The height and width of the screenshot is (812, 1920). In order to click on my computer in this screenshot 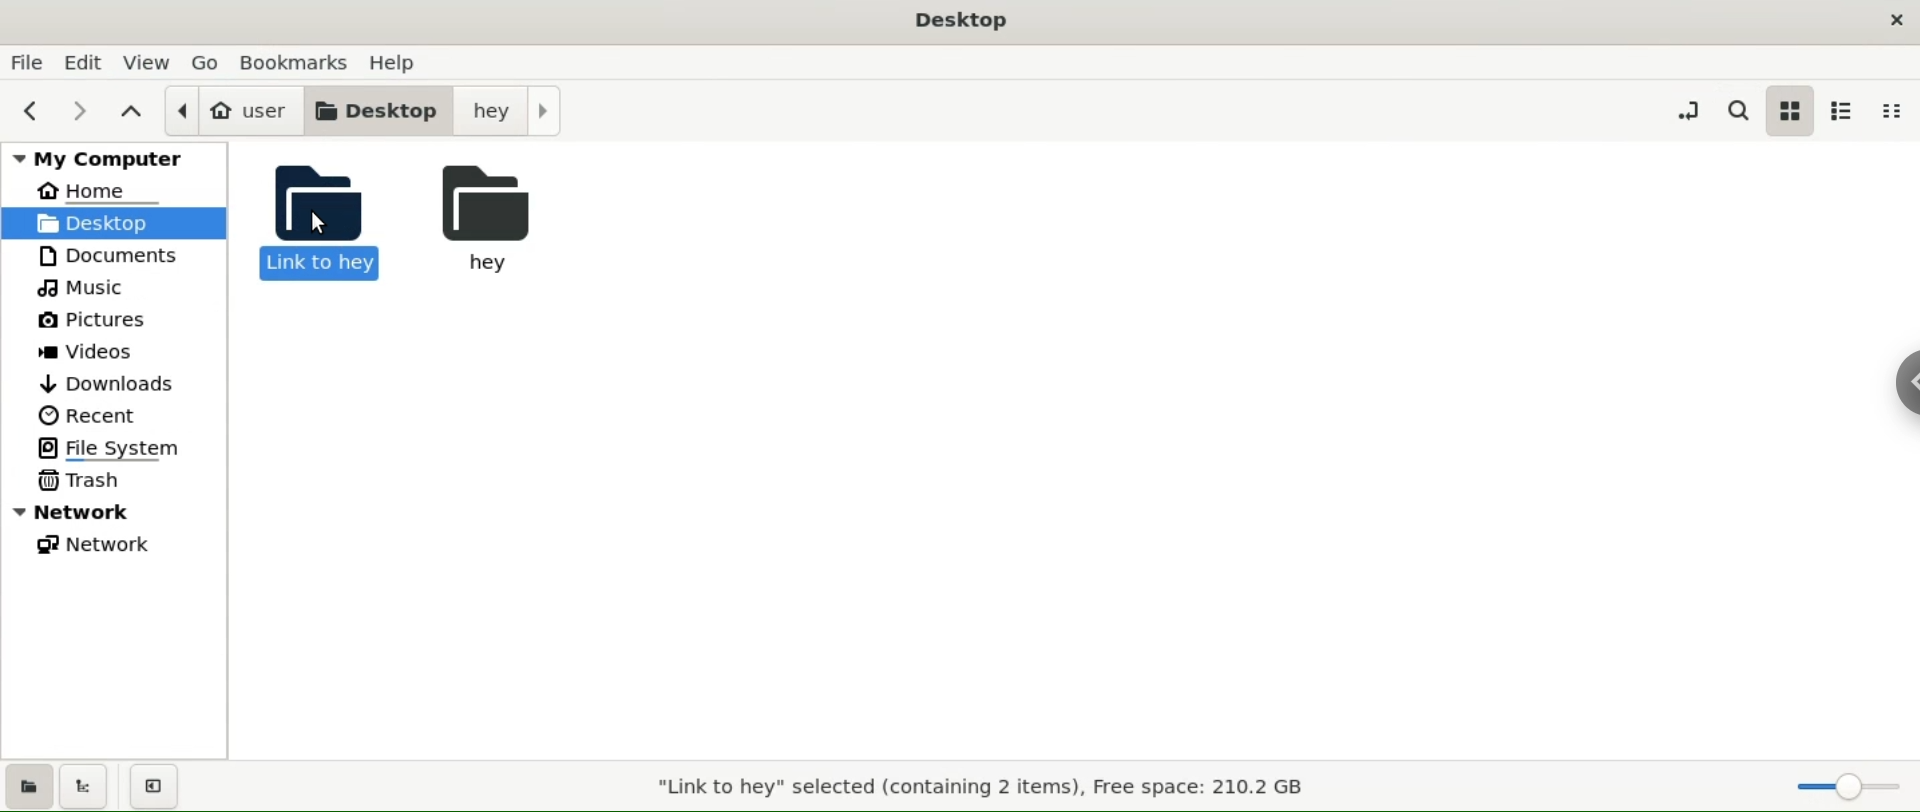, I will do `click(118, 160)`.